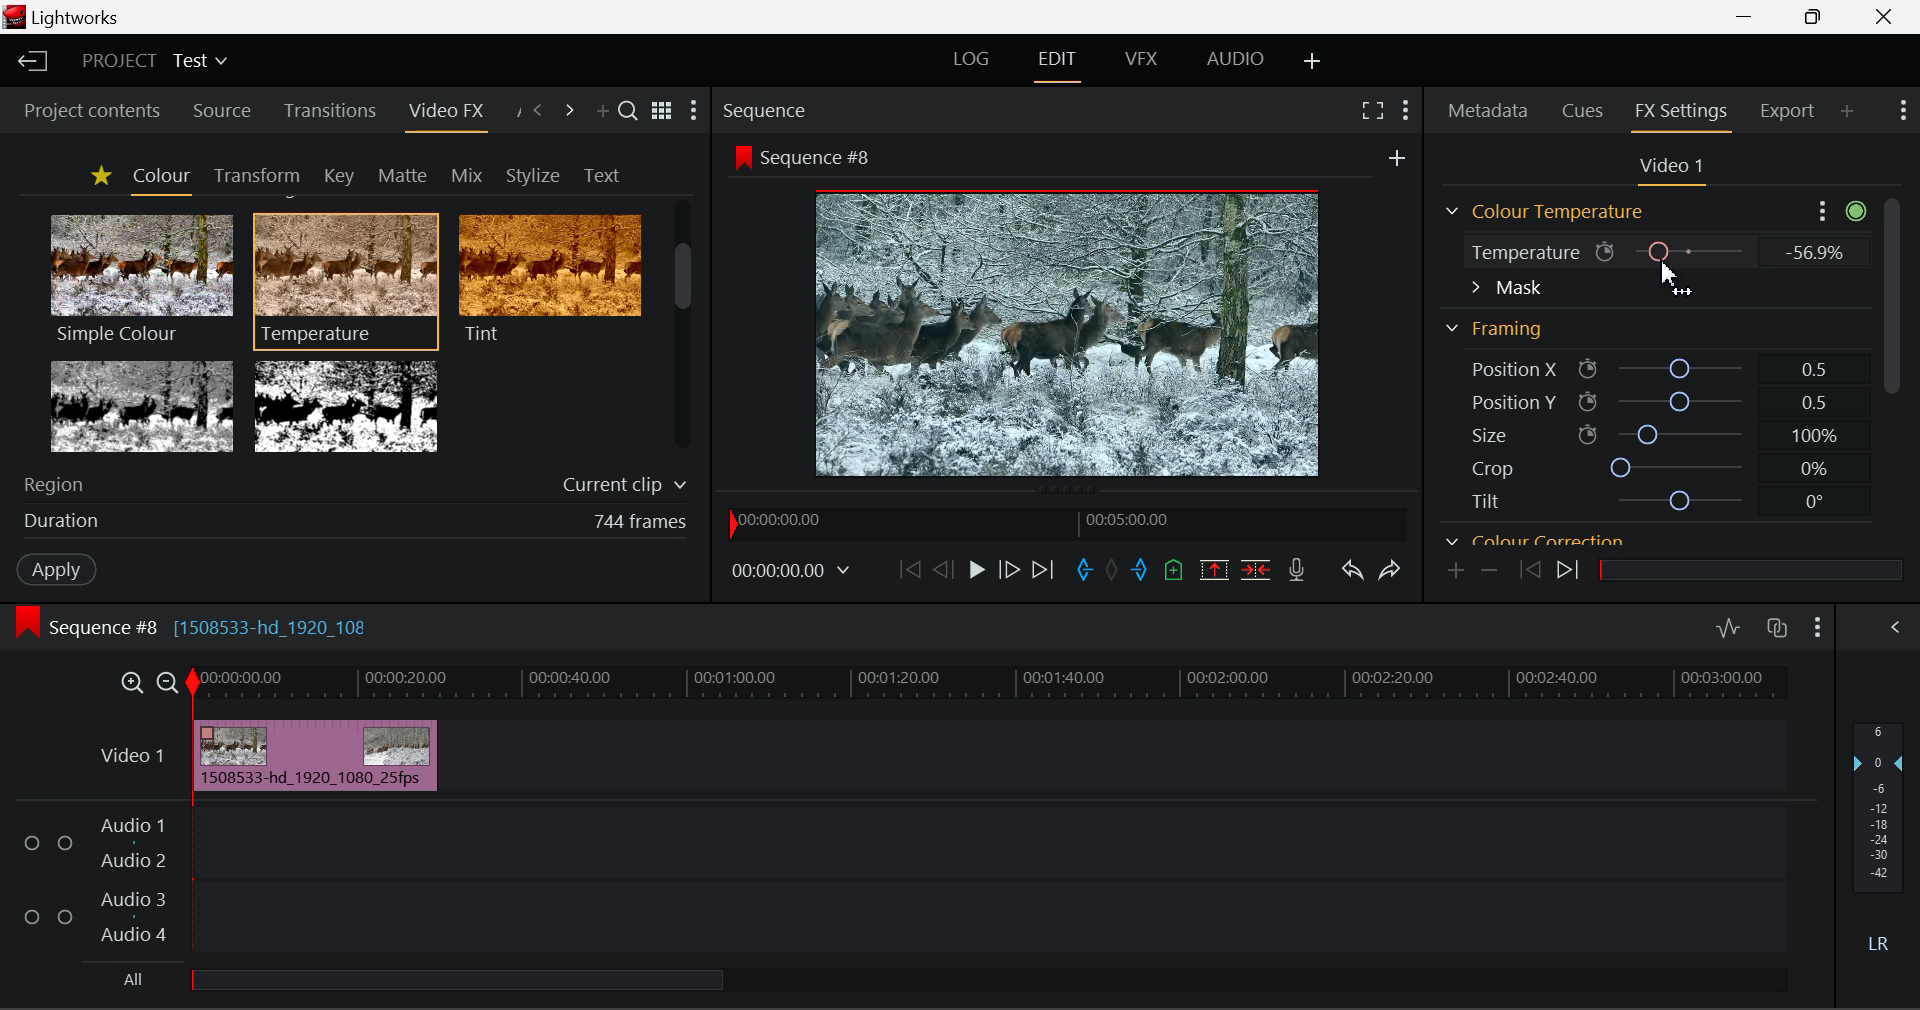  What do you see at coordinates (1727, 625) in the screenshot?
I see `Toggle audio levels editing` at bounding box center [1727, 625].